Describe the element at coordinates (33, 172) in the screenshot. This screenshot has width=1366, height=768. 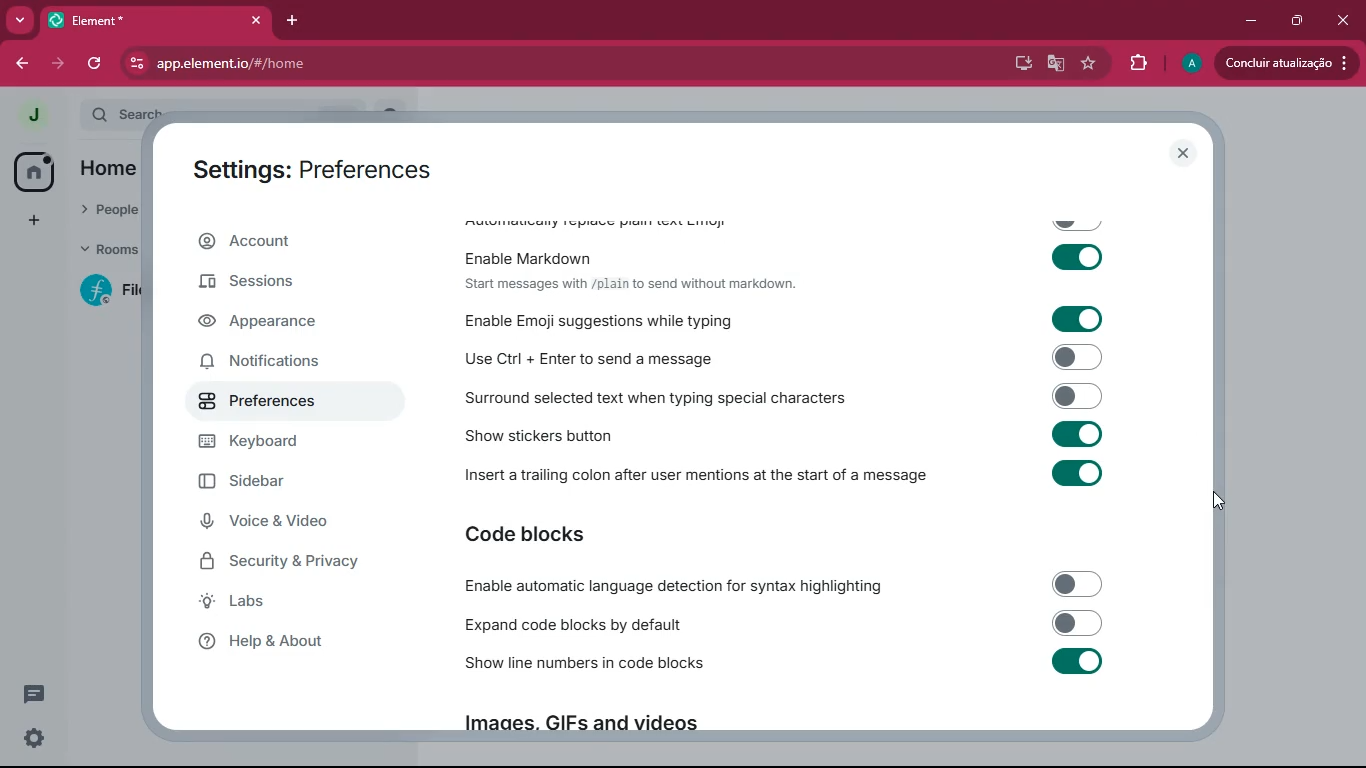
I see `home` at that location.